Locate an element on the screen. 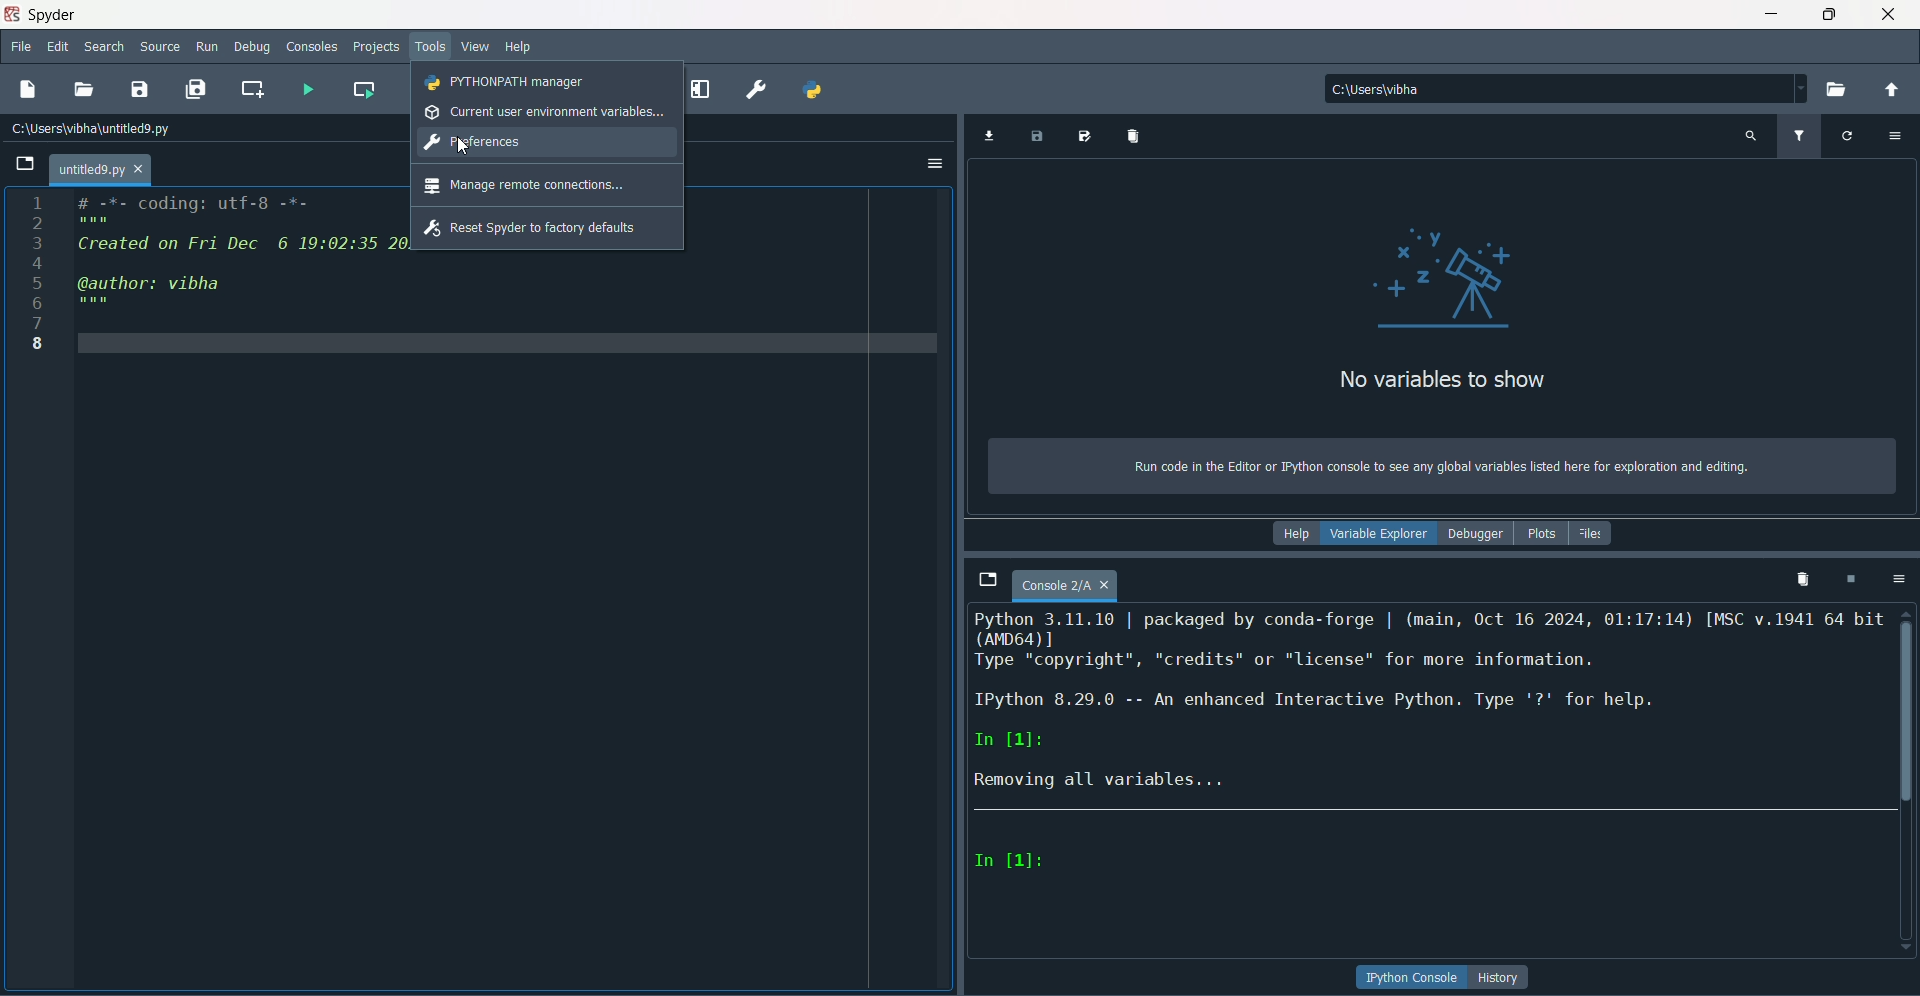 The image size is (1920, 996).  is located at coordinates (377, 49).